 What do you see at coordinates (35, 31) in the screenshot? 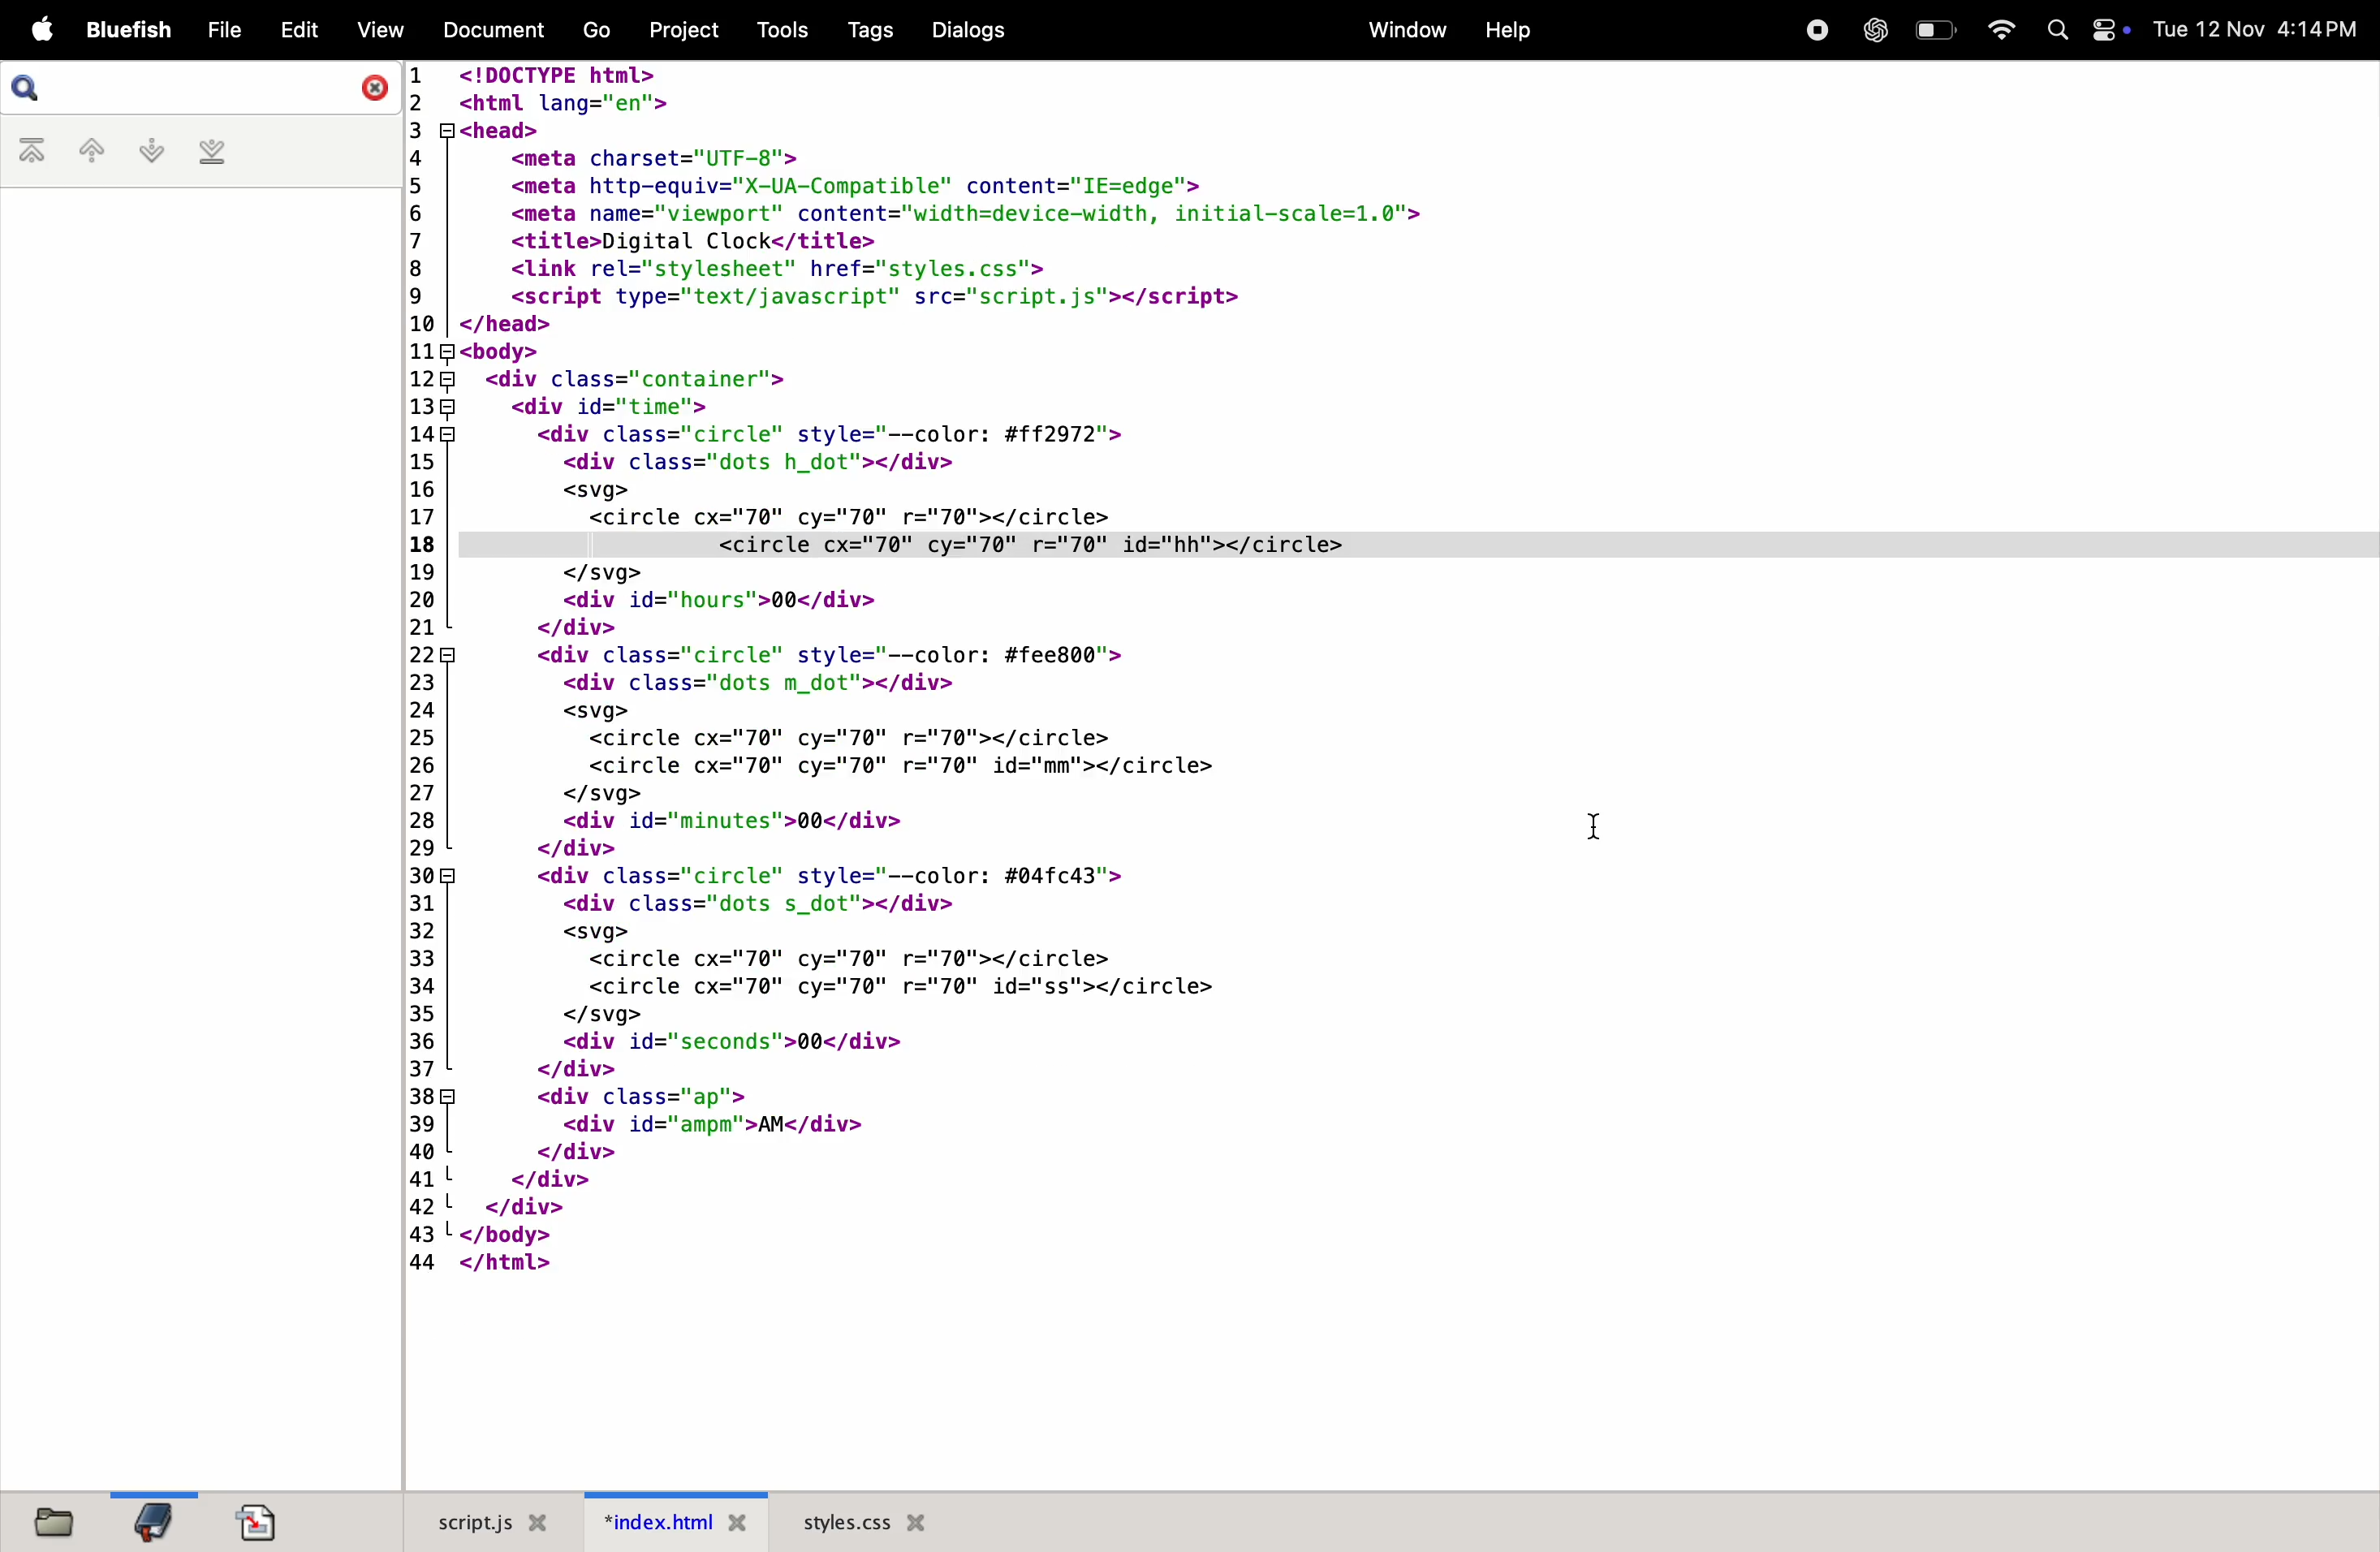
I see `apple menu` at bounding box center [35, 31].